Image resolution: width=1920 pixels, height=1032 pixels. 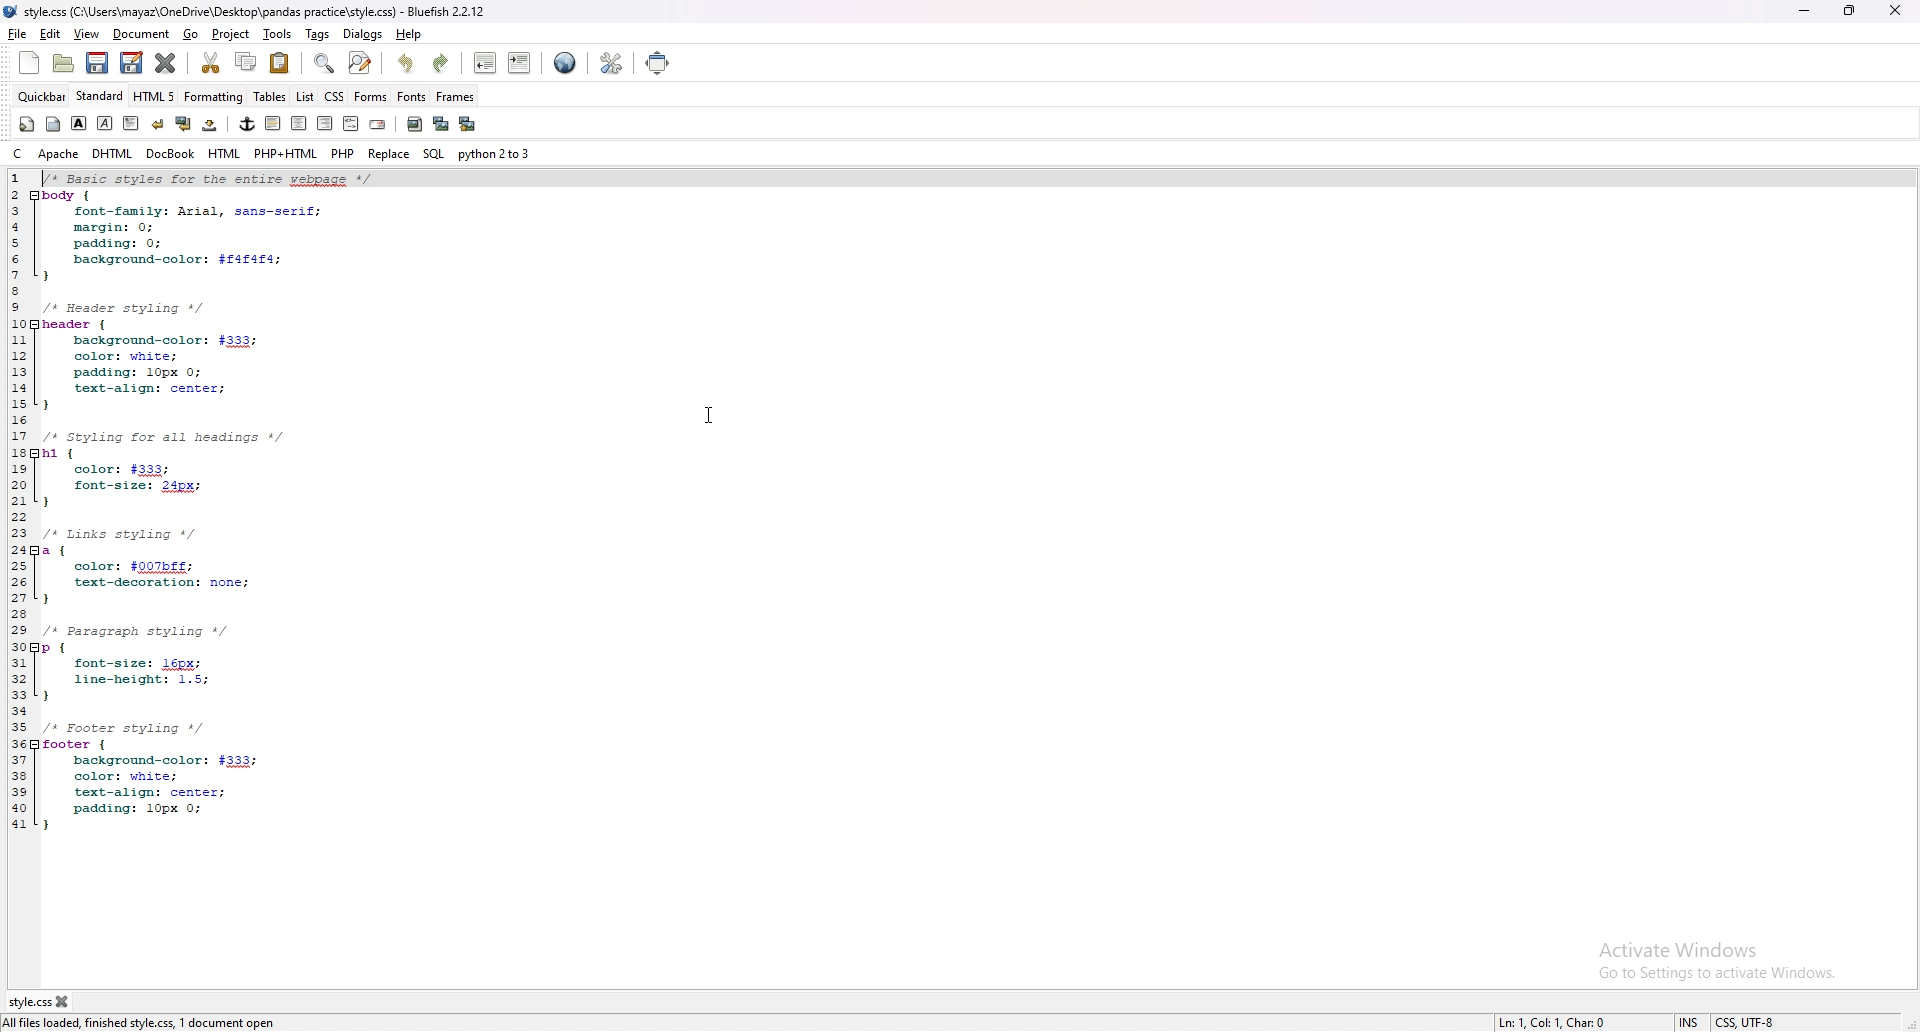 What do you see at coordinates (371, 96) in the screenshot?
I see `forms` at bounding box center [371, 96].